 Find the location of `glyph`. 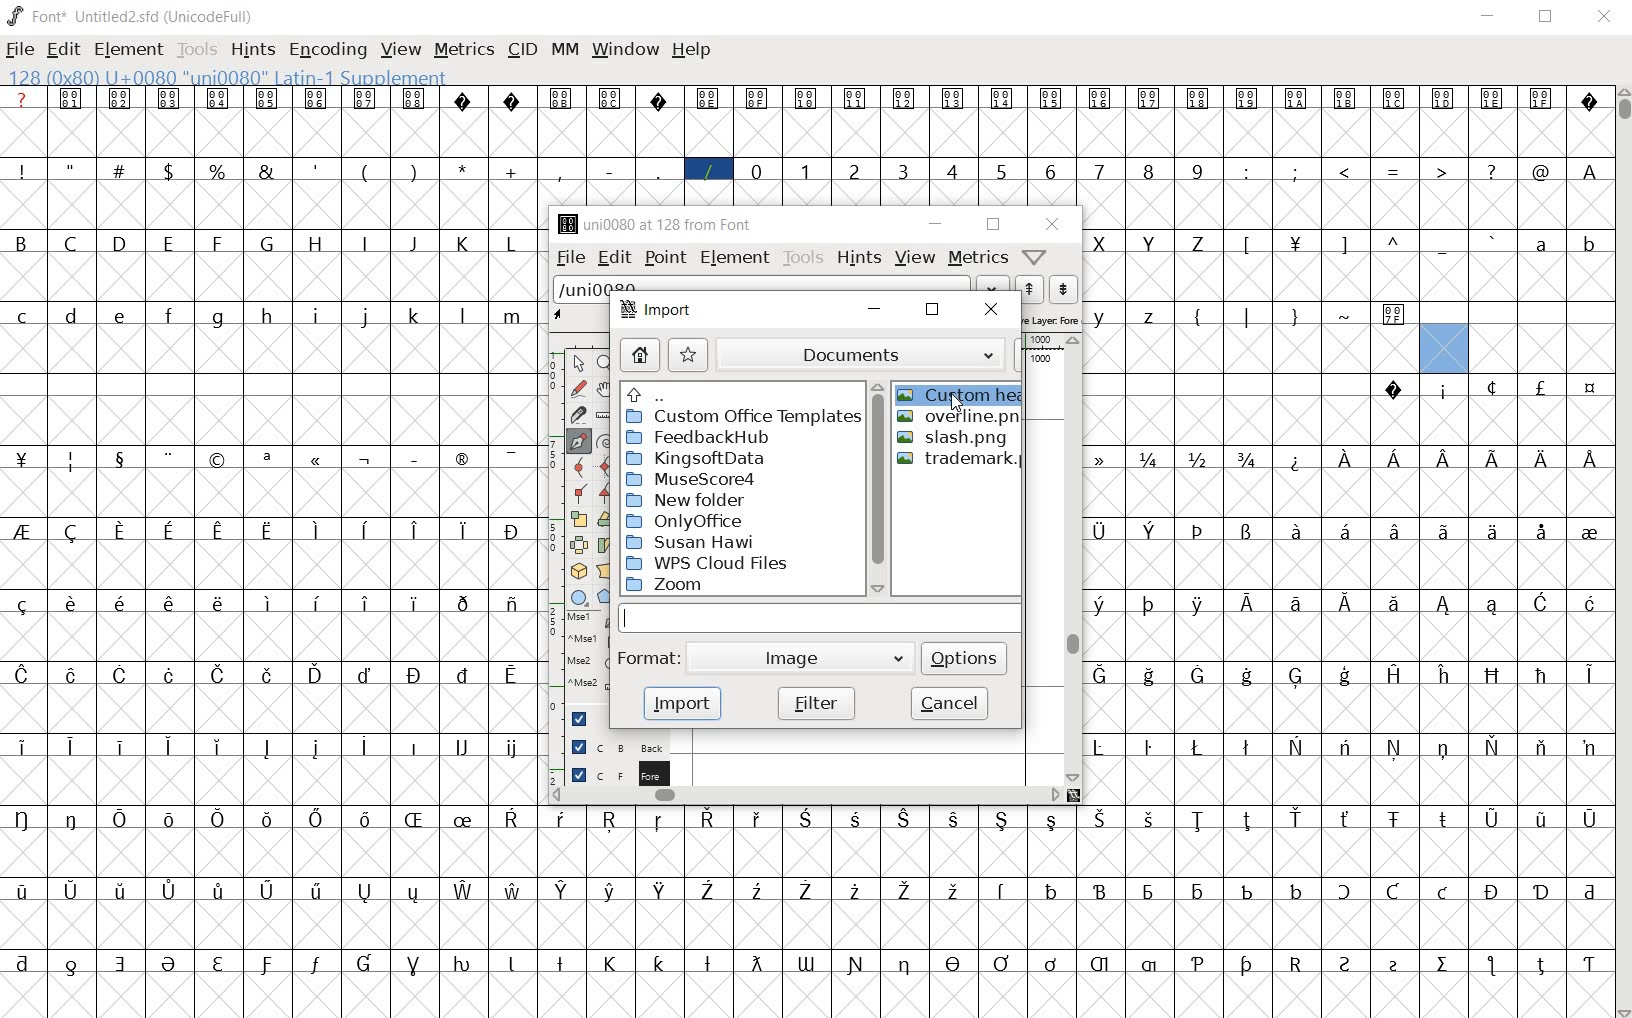

glyph is located at coordinates (365, 893).